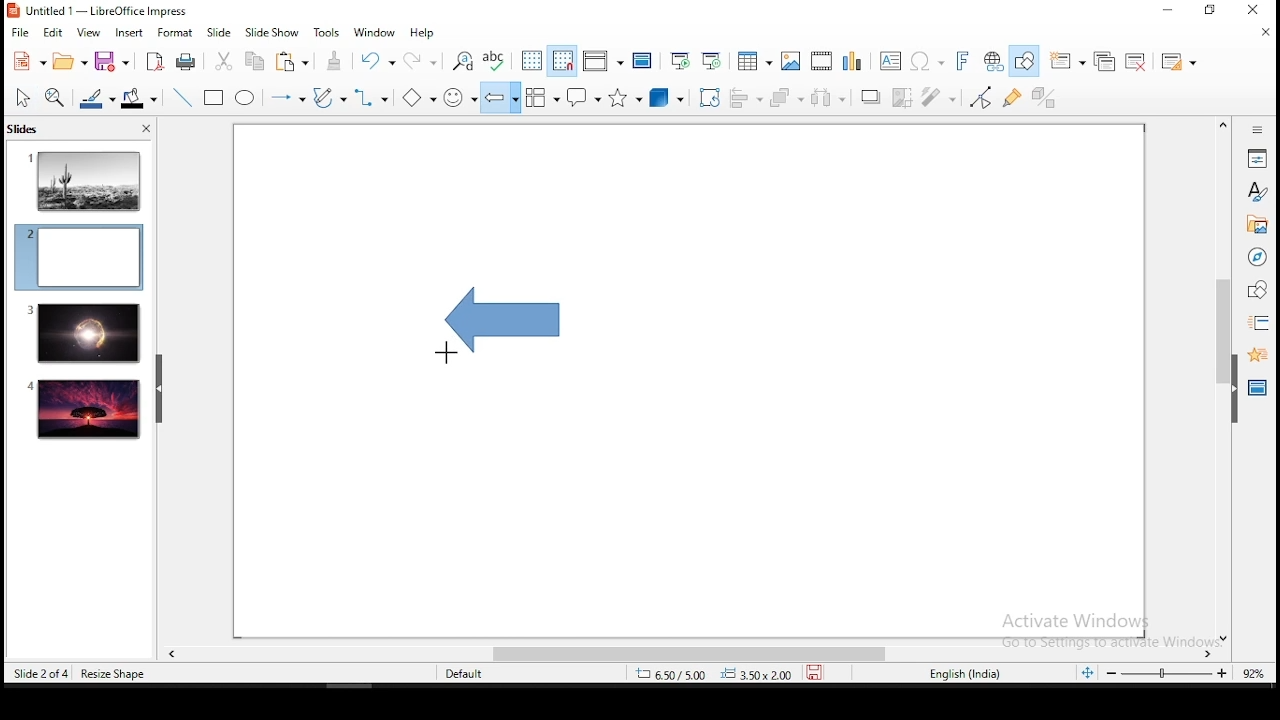 Image resolution: width=1280 pixels, height=720 pixels. Describe the element at coordinates (85, 180) in the screenshot. I see `slide 1` at that location.